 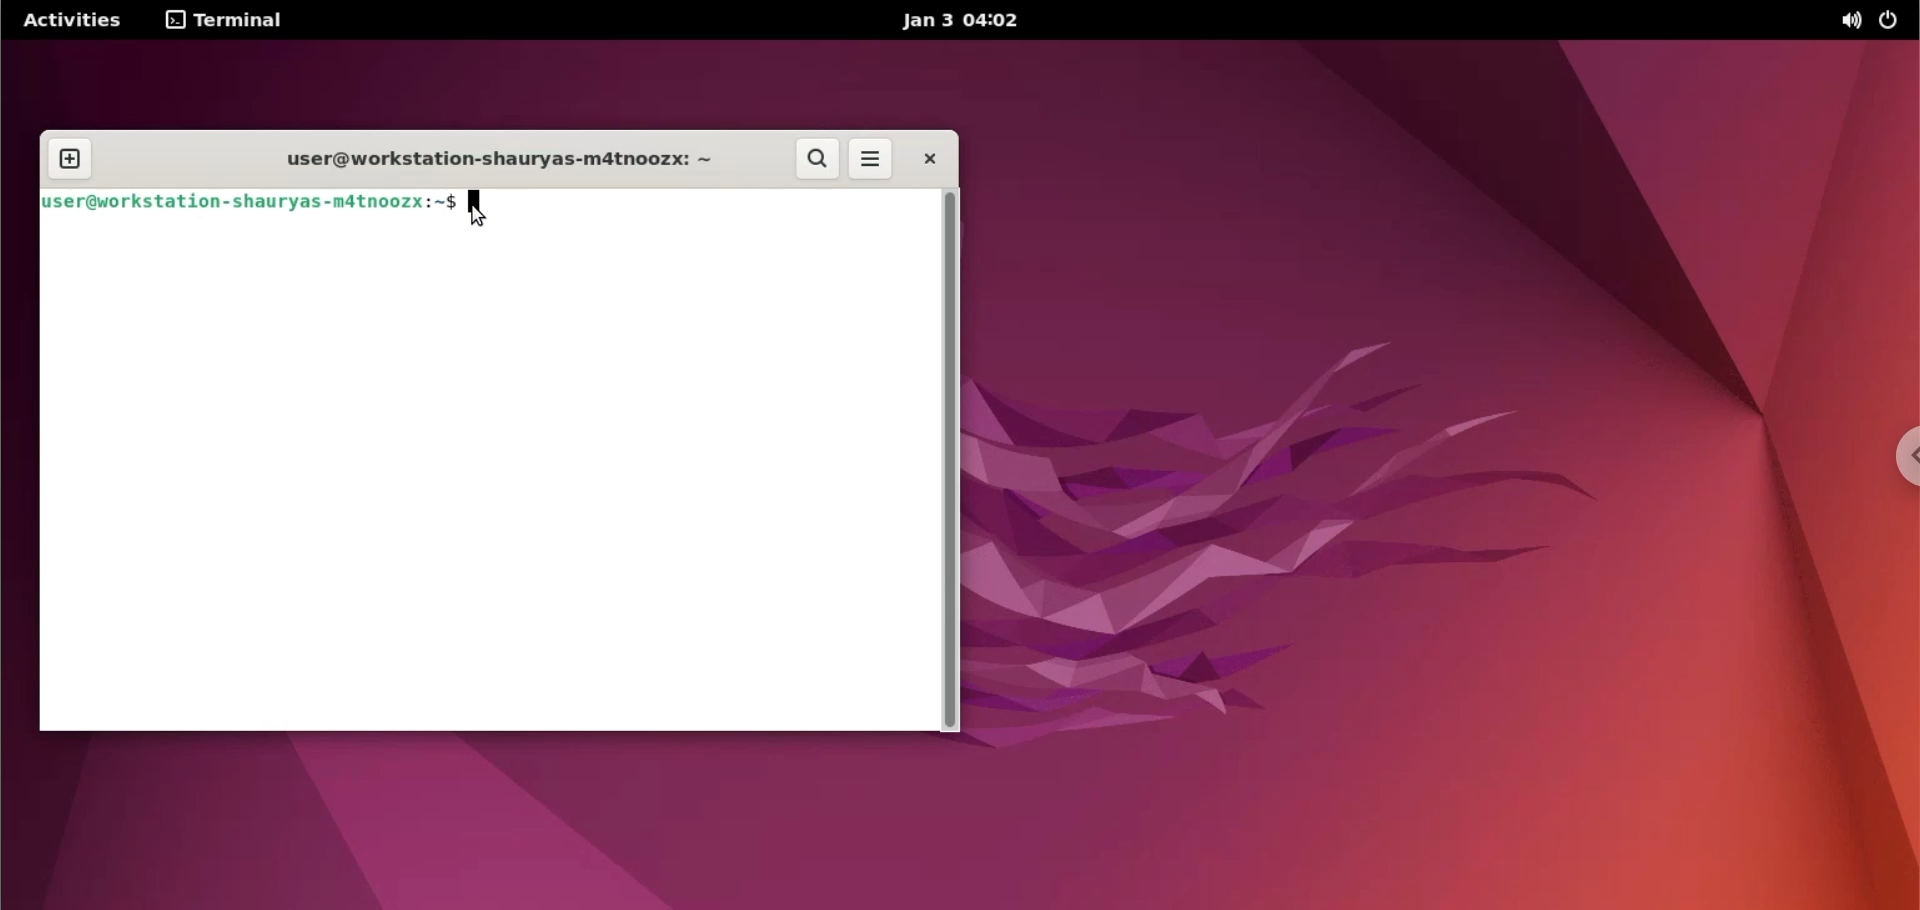 I want to click on cursor, so click(x=478, y=211).